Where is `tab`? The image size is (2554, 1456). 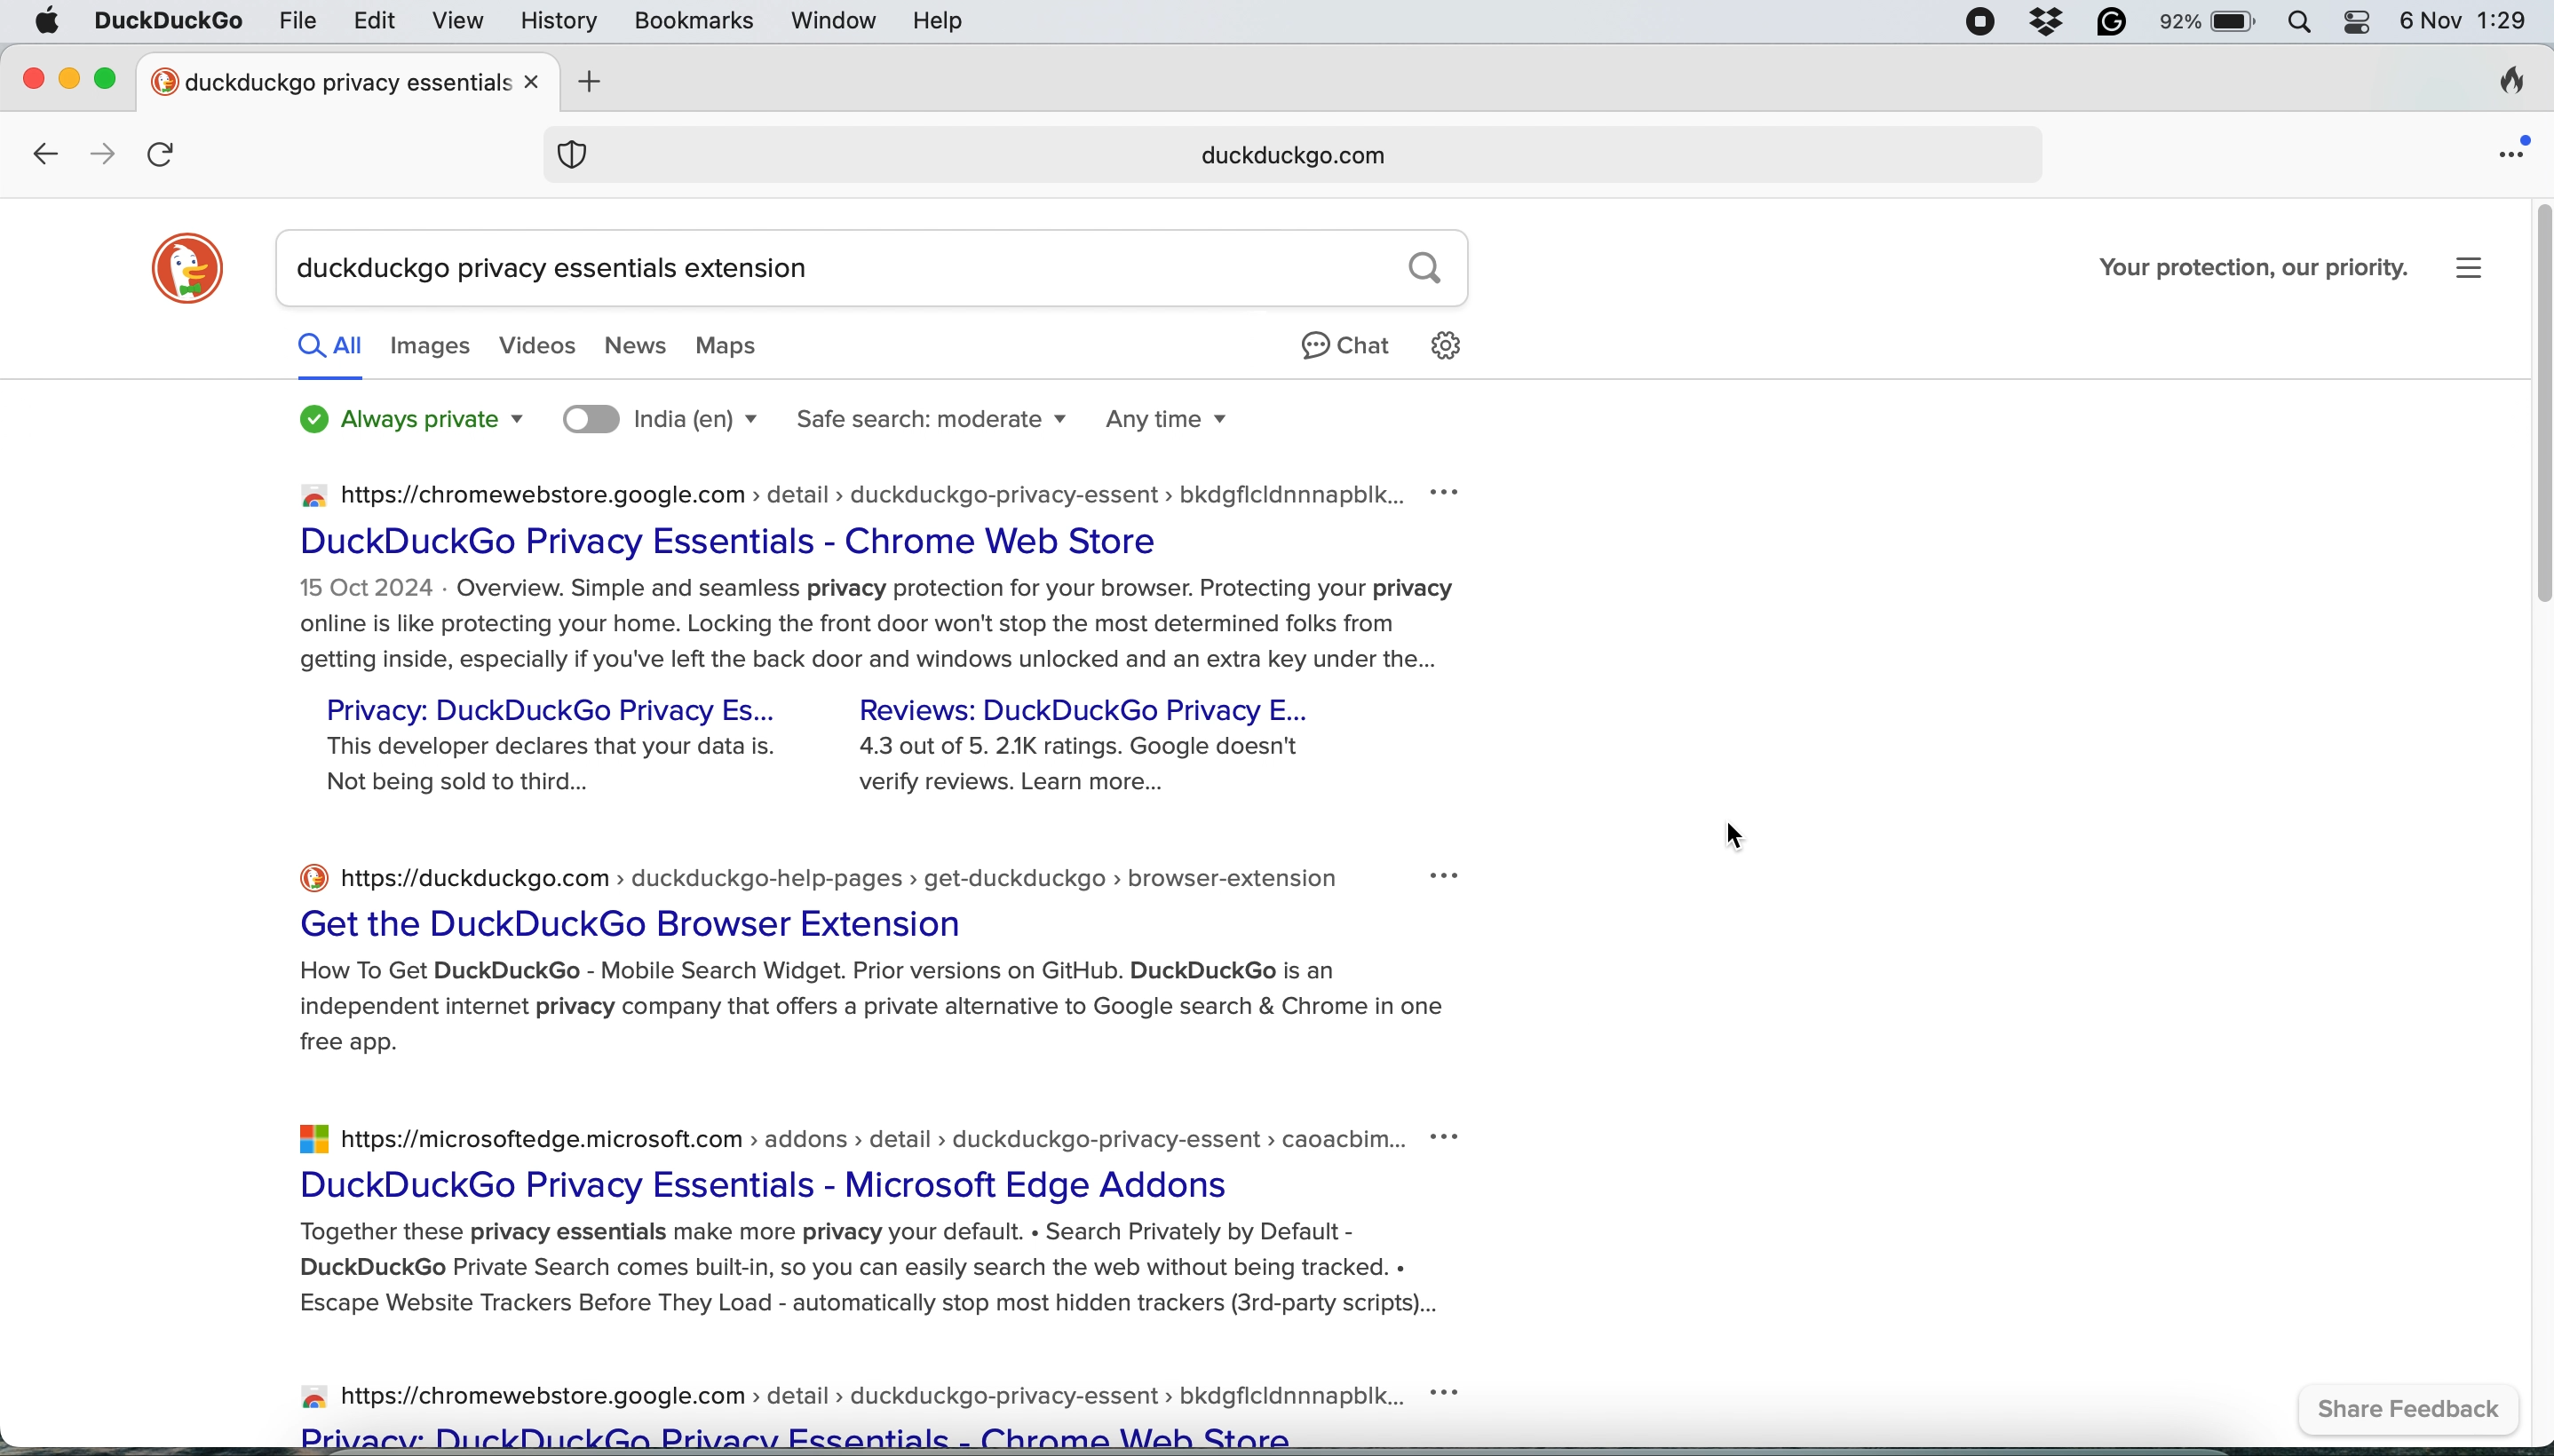 tab is located at coordinates (325, 81).